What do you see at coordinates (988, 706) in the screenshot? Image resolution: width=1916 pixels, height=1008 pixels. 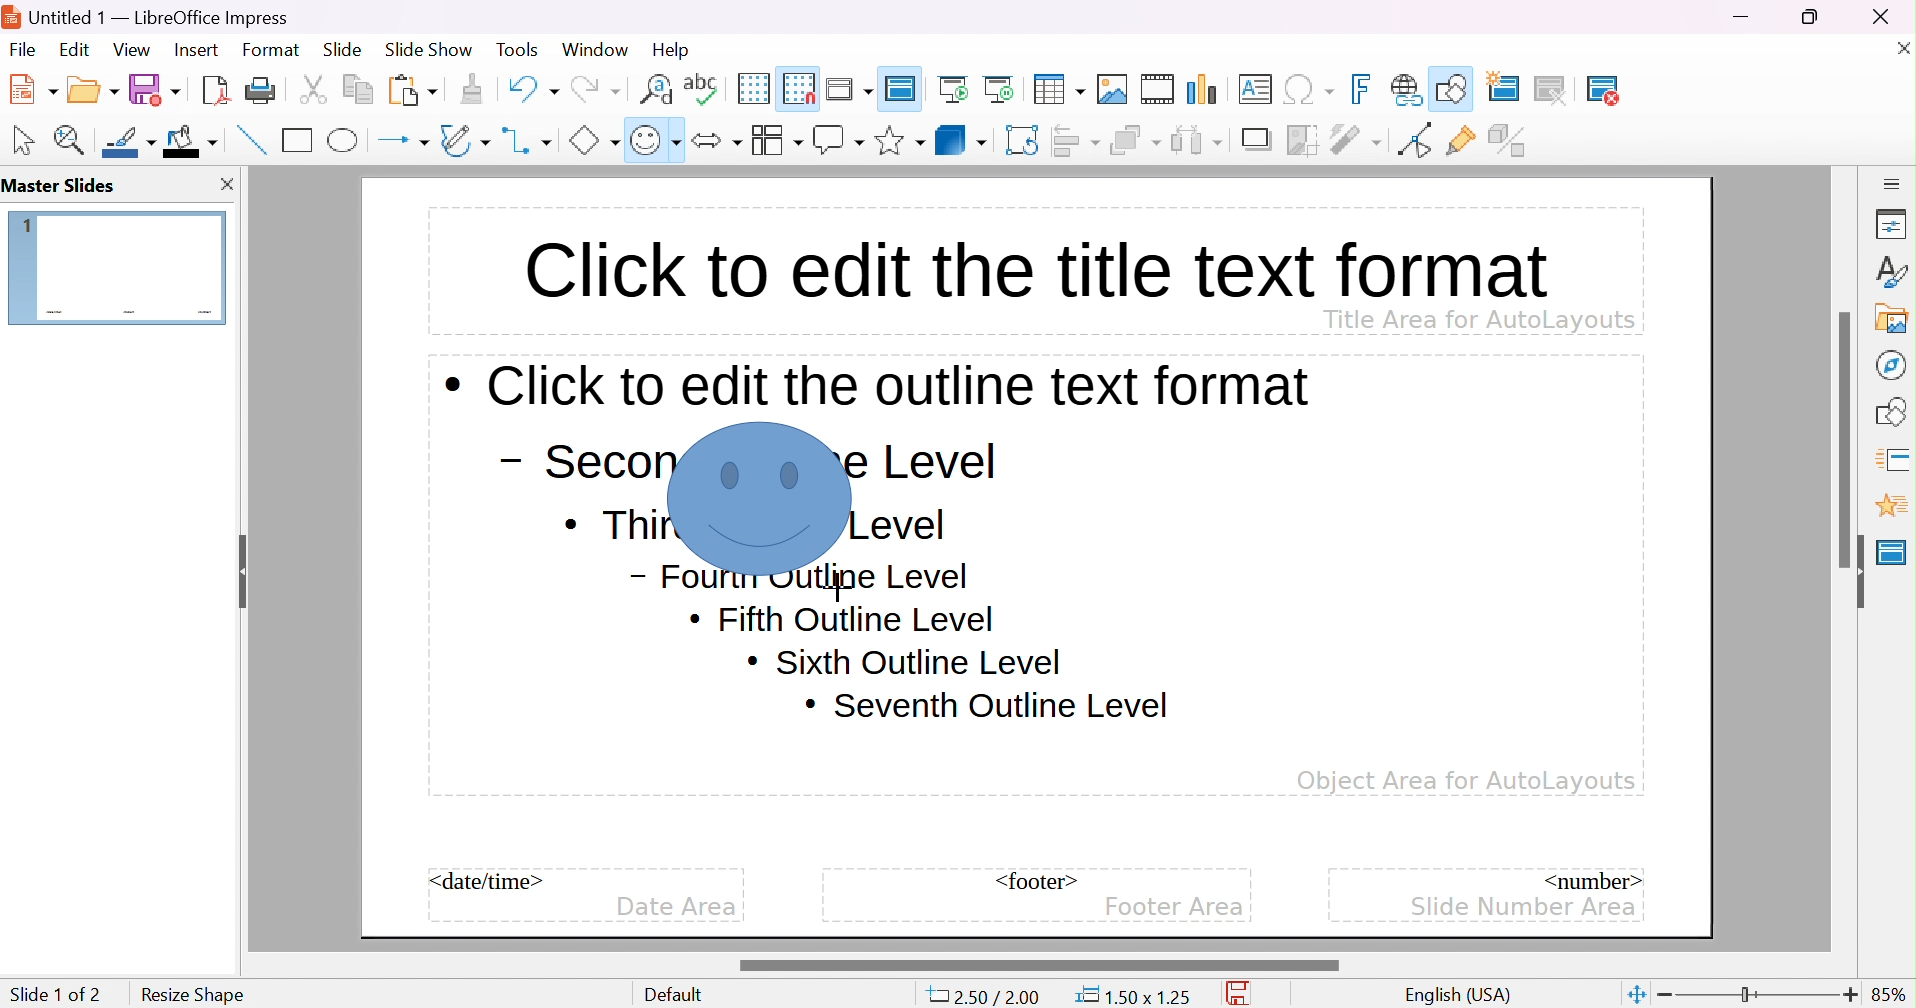 I see `seventh outline level` at bounding box center [988, 706].